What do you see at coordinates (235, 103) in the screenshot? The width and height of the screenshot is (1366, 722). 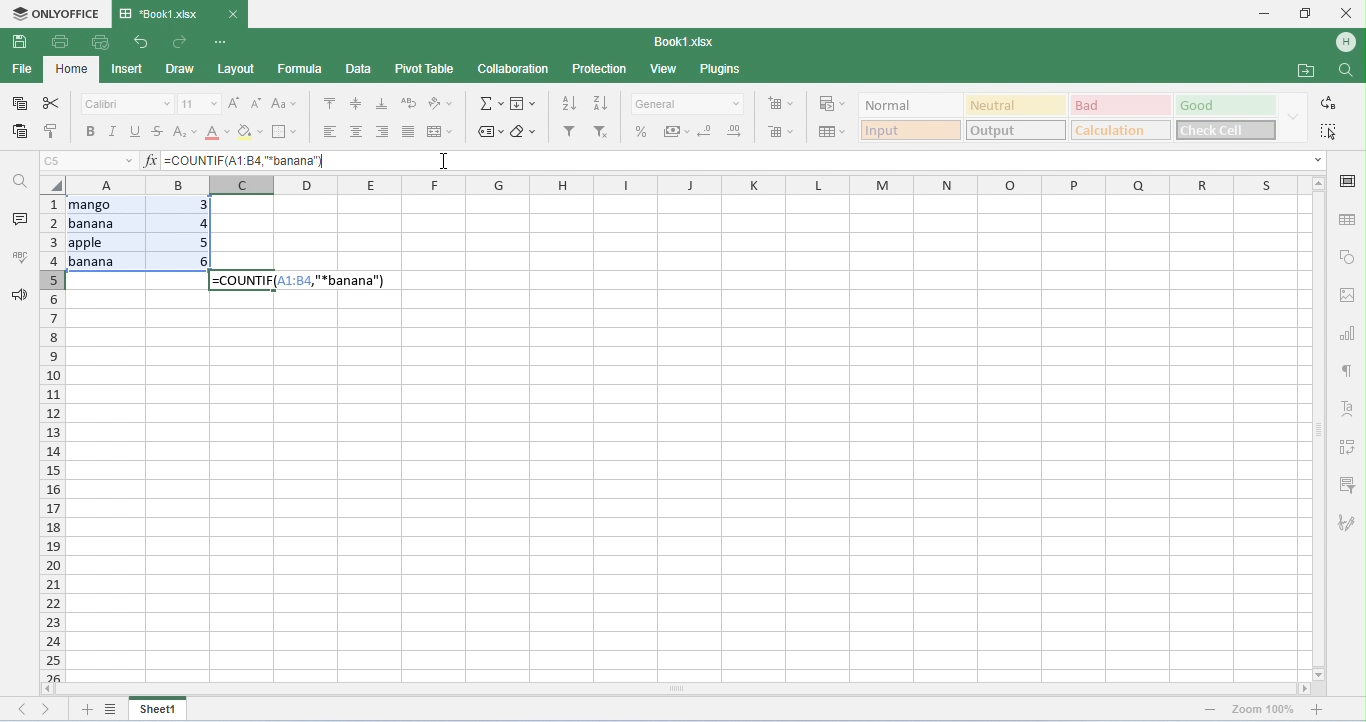 I see `increment font size` at bounding box center [235, 103].